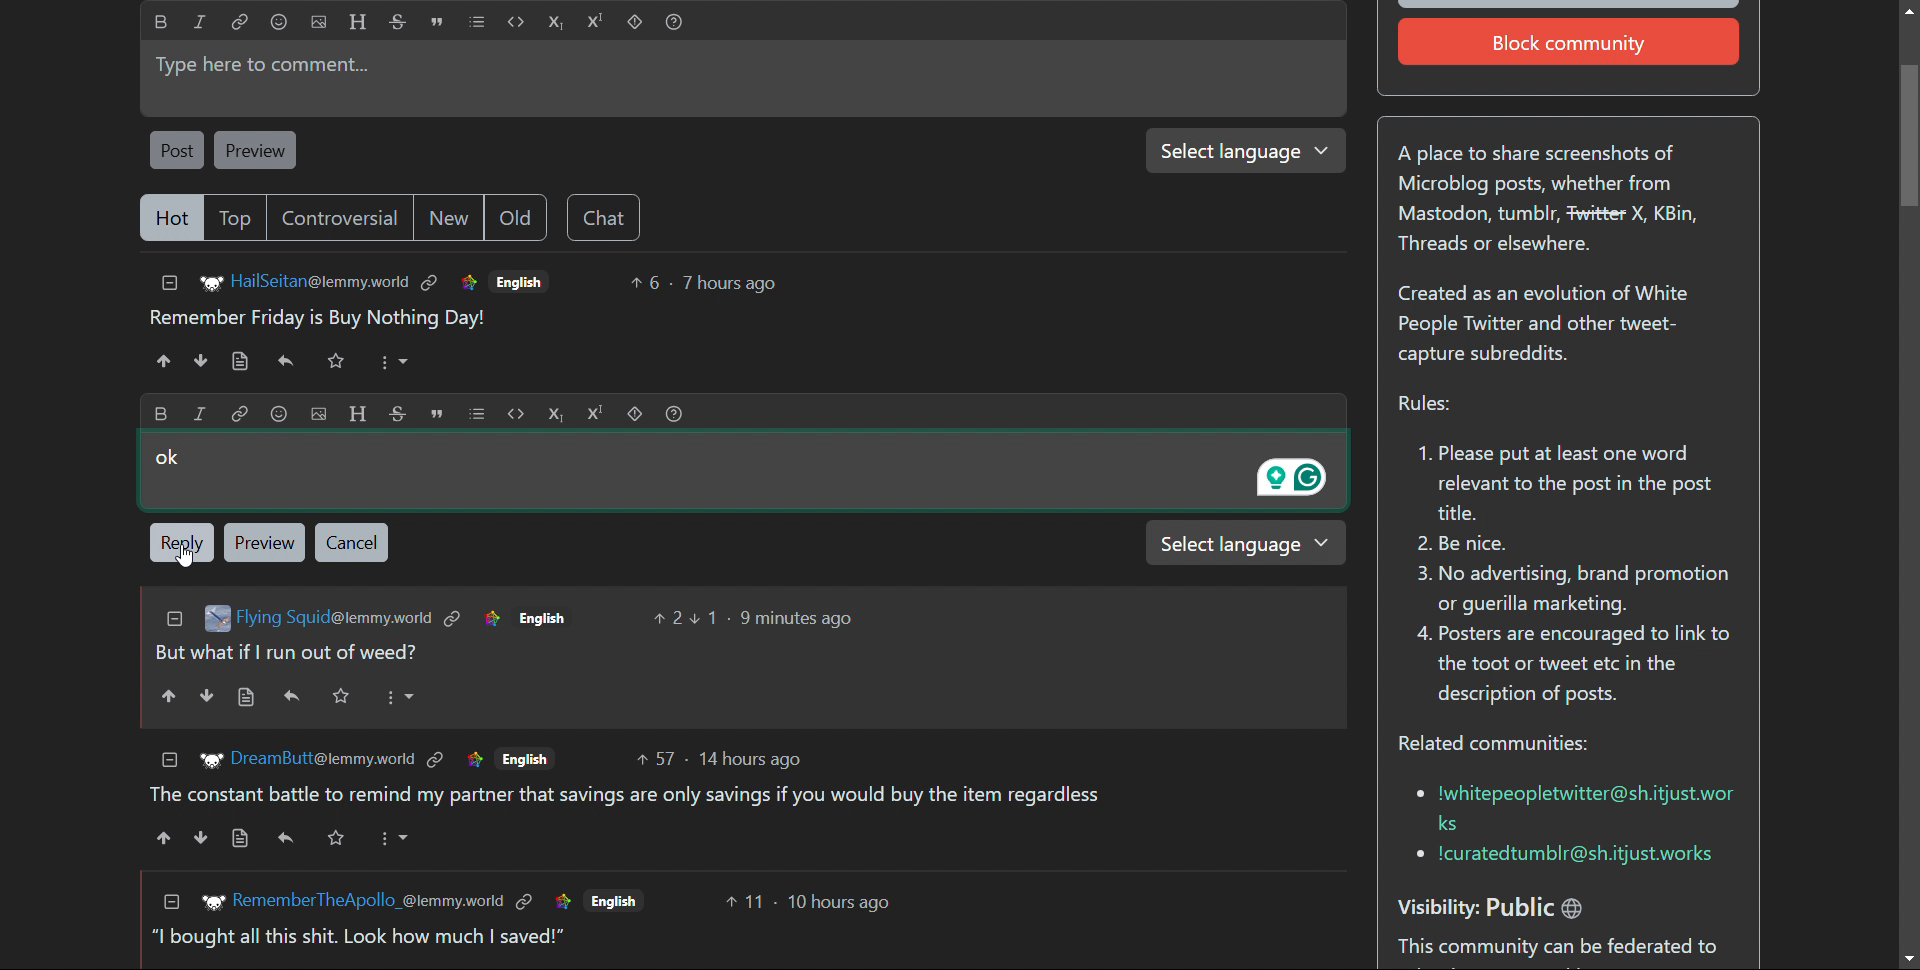 The height and width of the screenshot is (970, 1920). Describe the element at coordinates (1571, 856) in the screenshot. I see `e Icuratedtumblr@sh.itjust.works` at that location.